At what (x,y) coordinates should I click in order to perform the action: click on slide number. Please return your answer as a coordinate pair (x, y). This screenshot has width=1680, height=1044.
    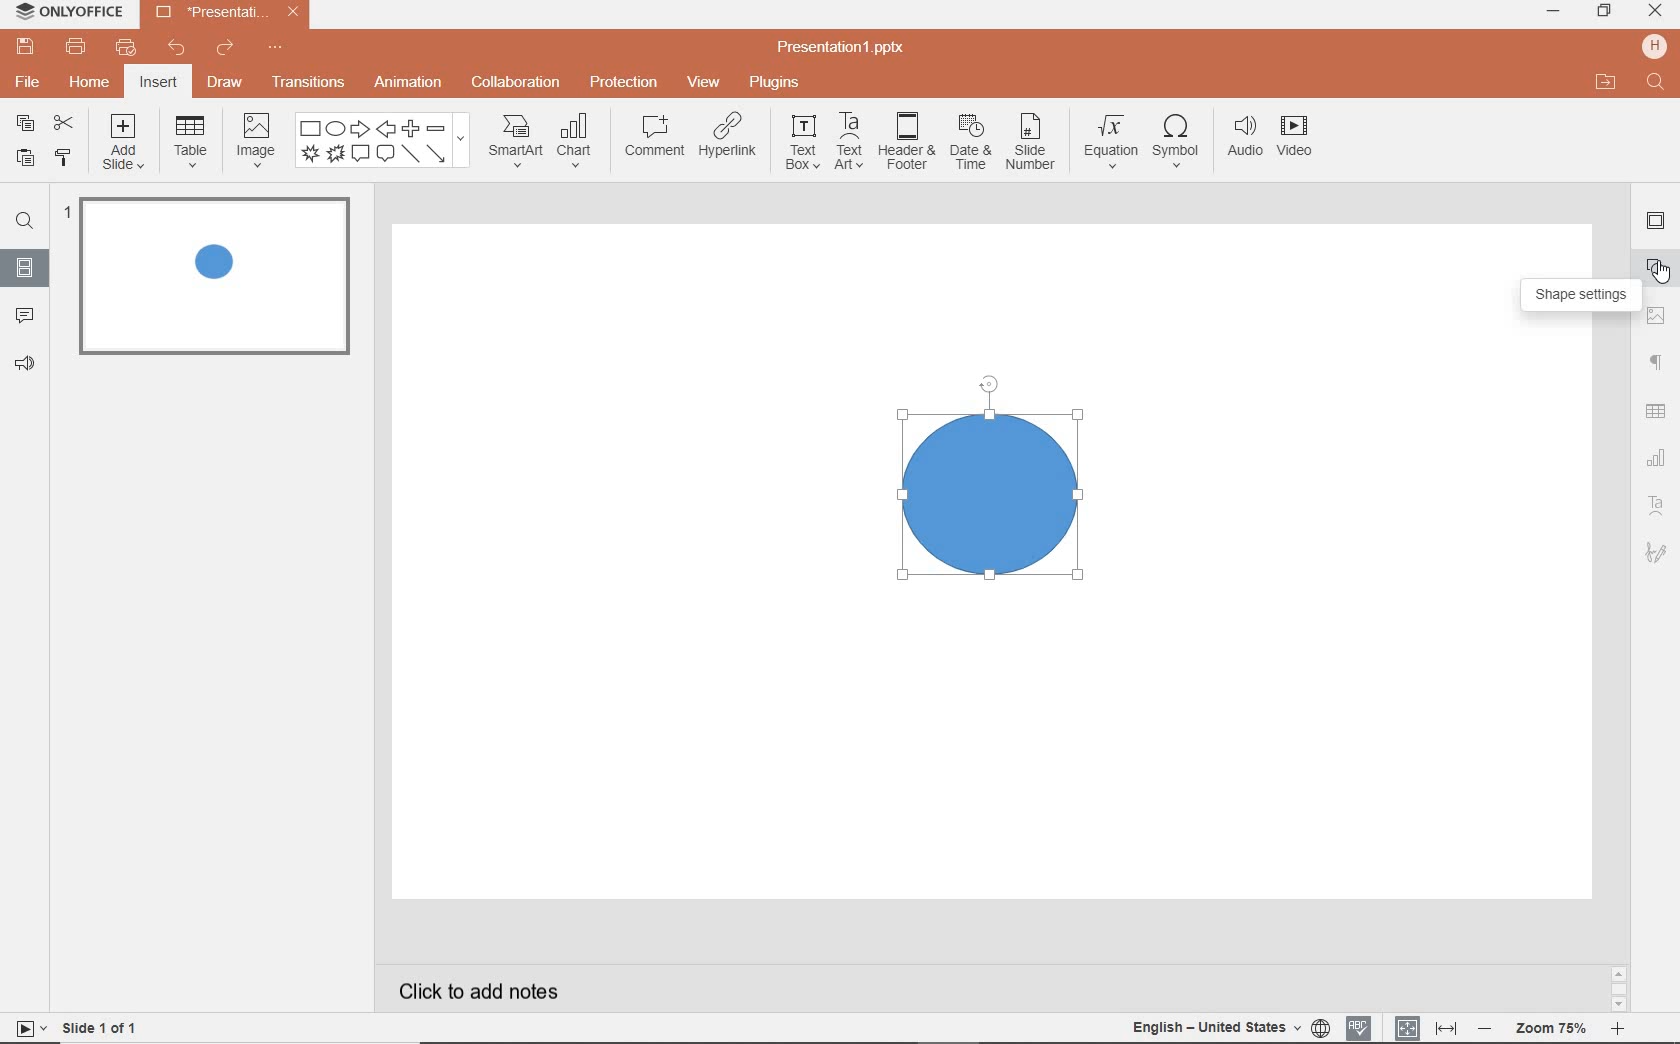
    Looking at the image, I should click on (1031, 143).